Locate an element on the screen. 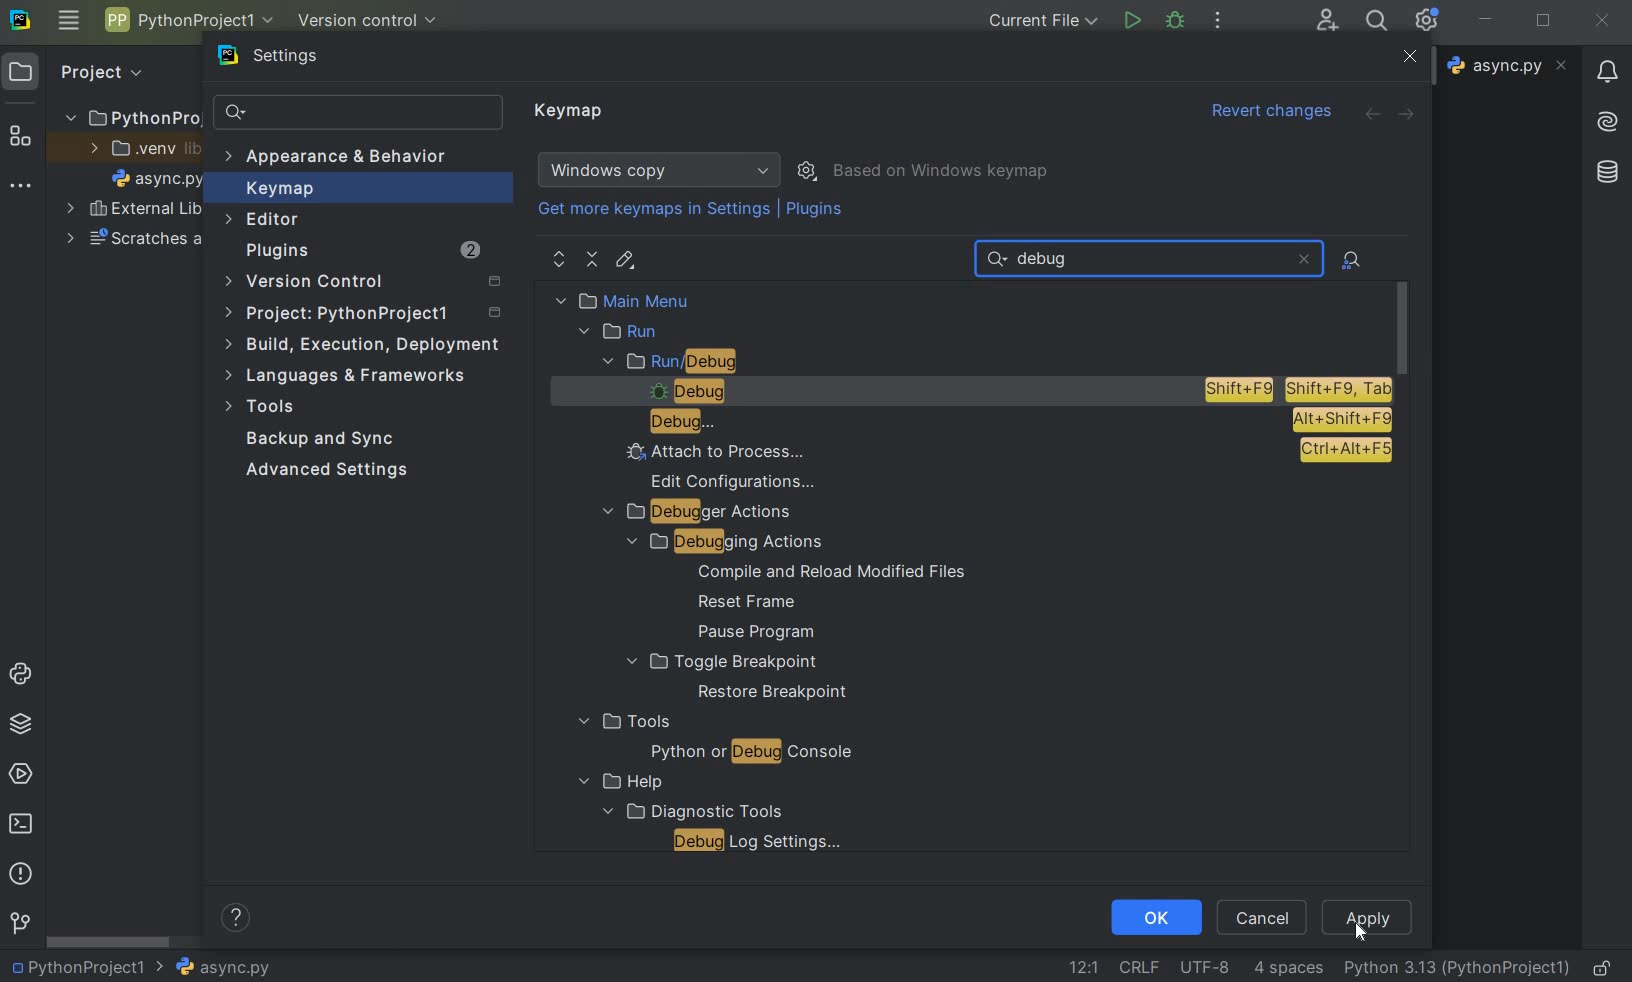 This screenshot has height=982, width=1632. apply is located at coordinates (1369, 916).